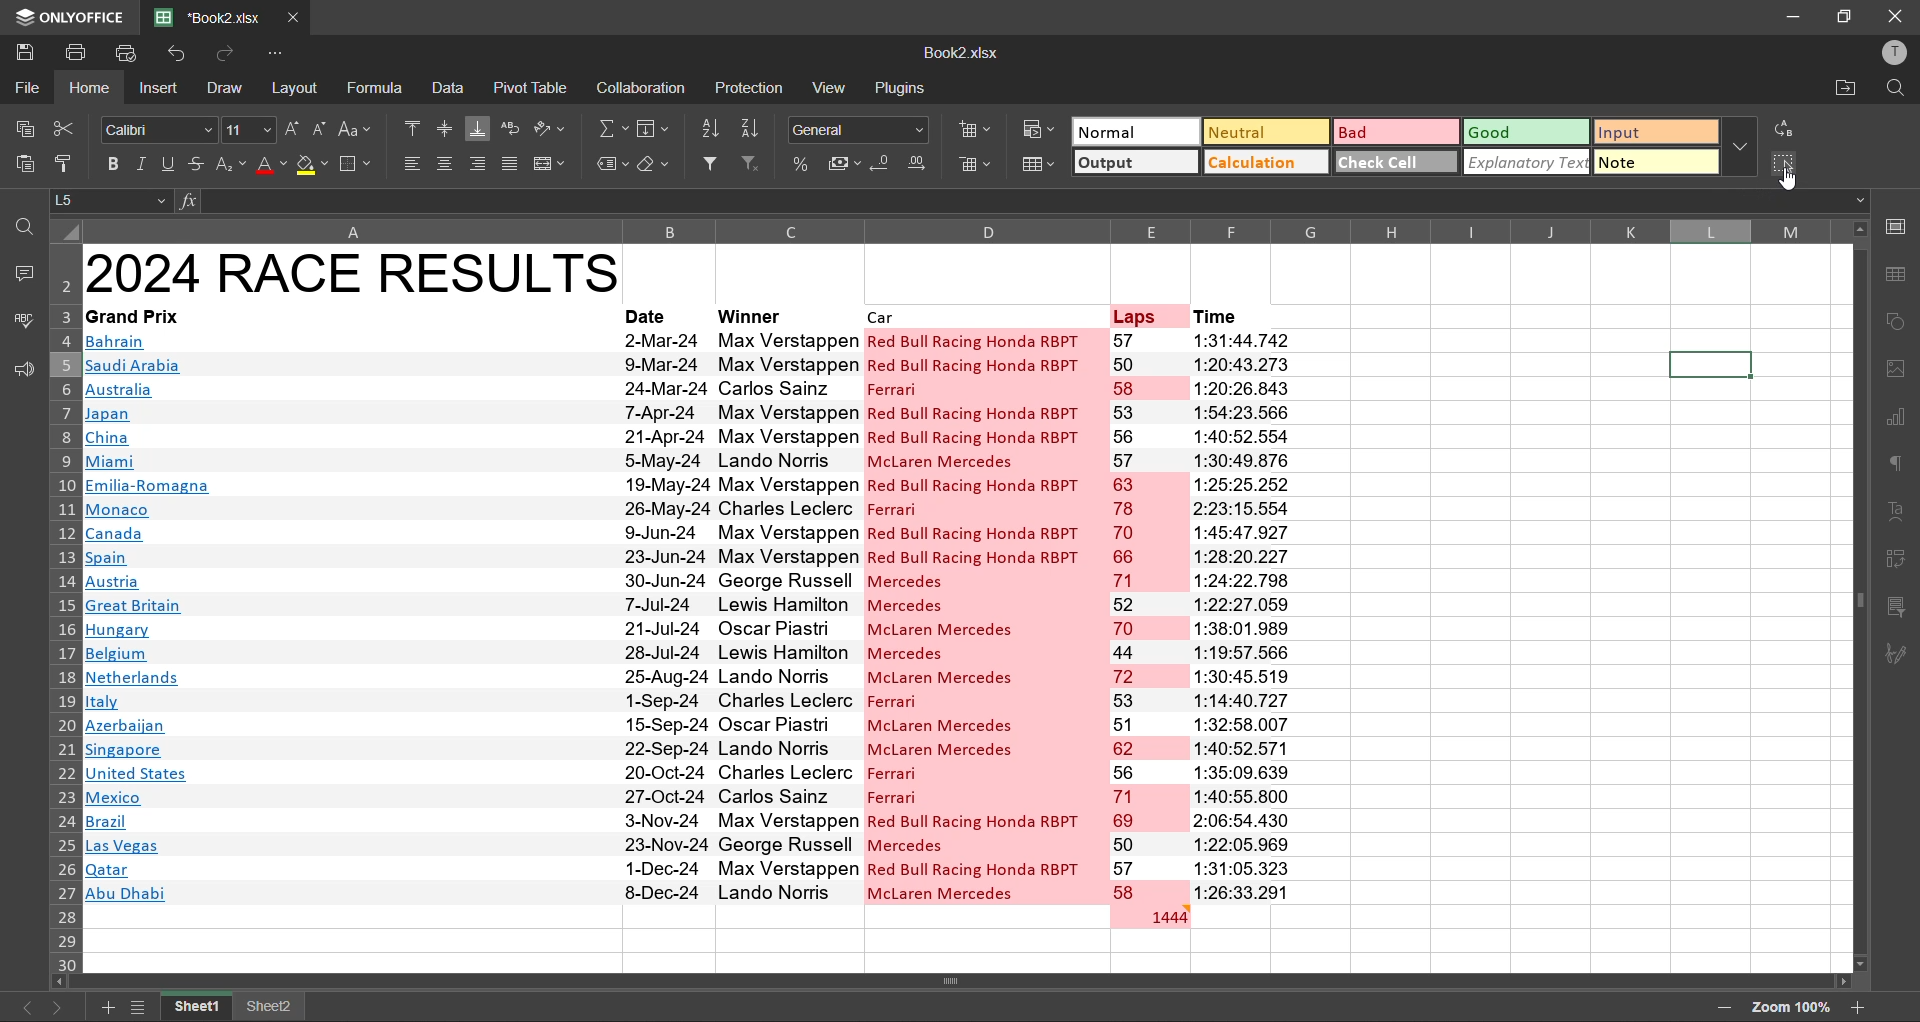  What do you see at coordinates (449, 87) in the screenshot?
I see `data` at bounding box center [449, 87].